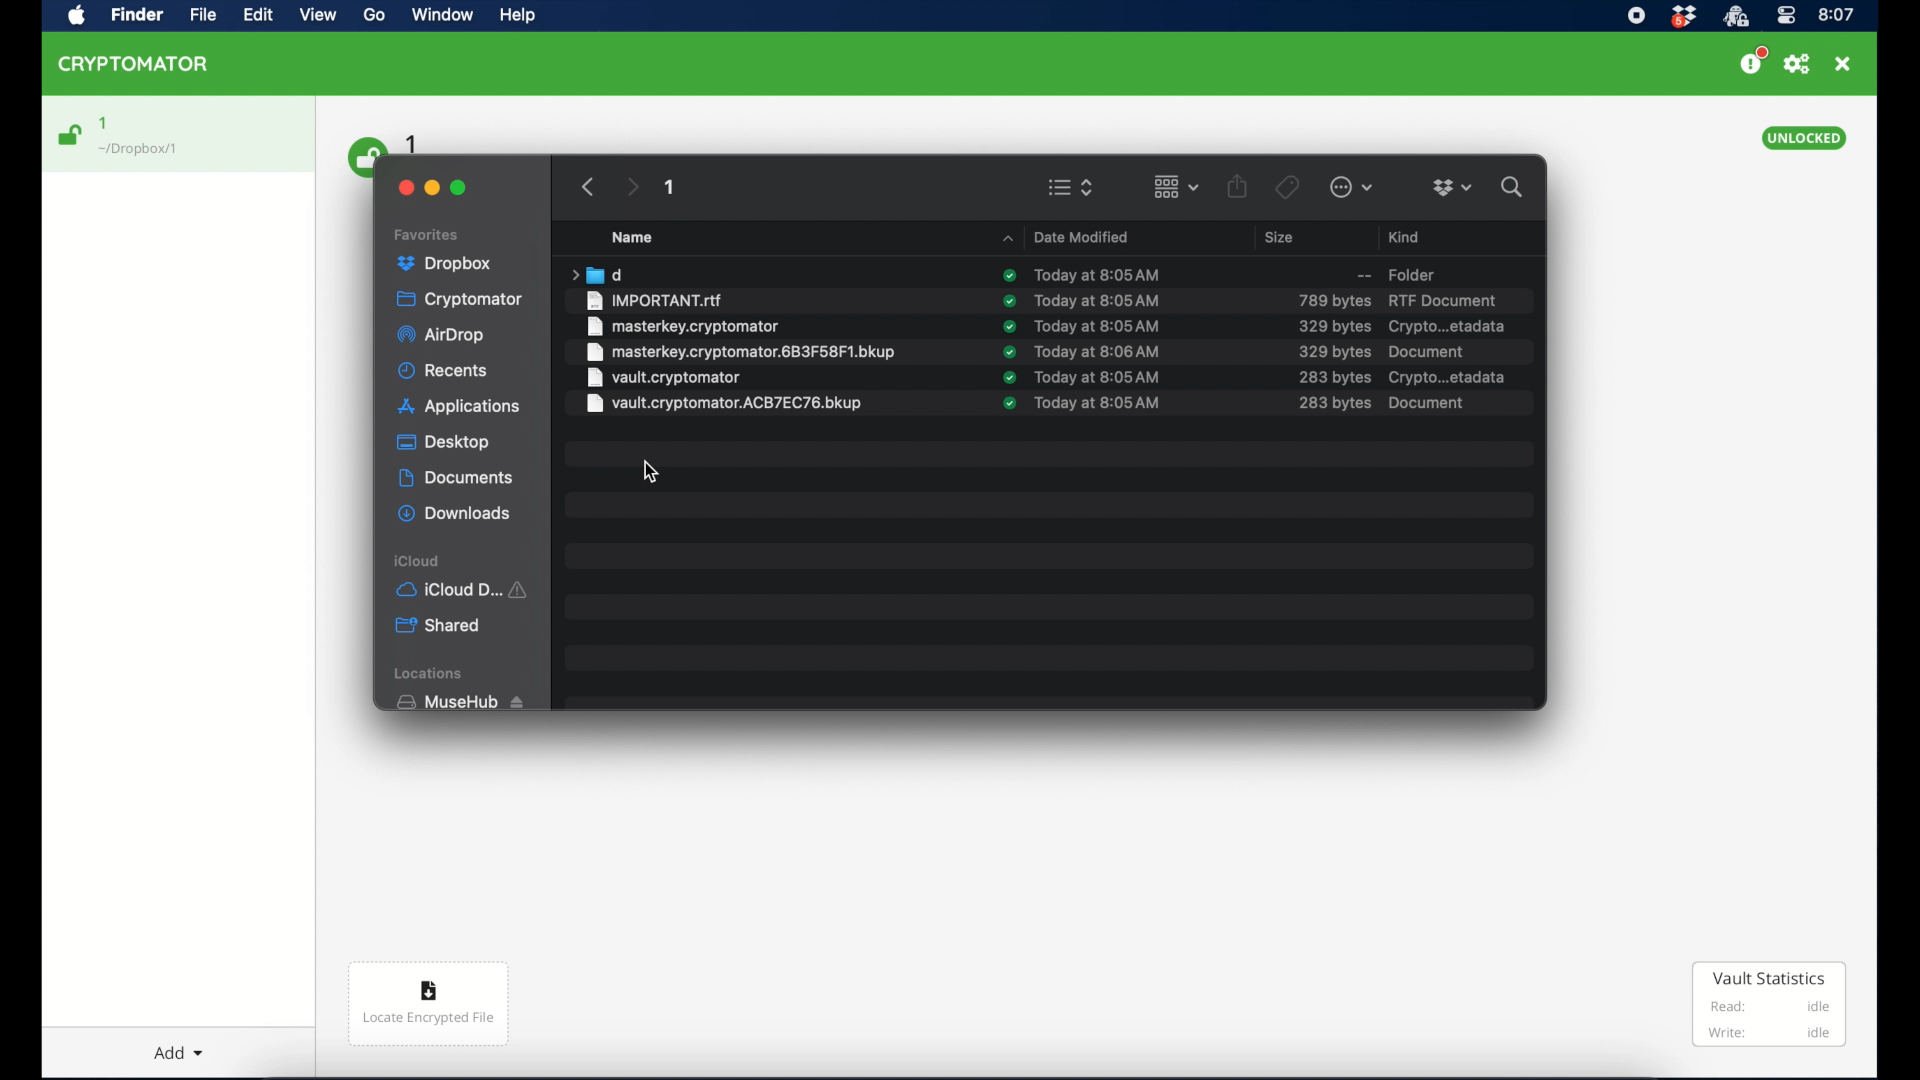 The height and width of the screenshot is (1080, 1920). What do you see at coordinates (725, 404) in the screenshot?
I see `file name` at bounding box center [725, 404].